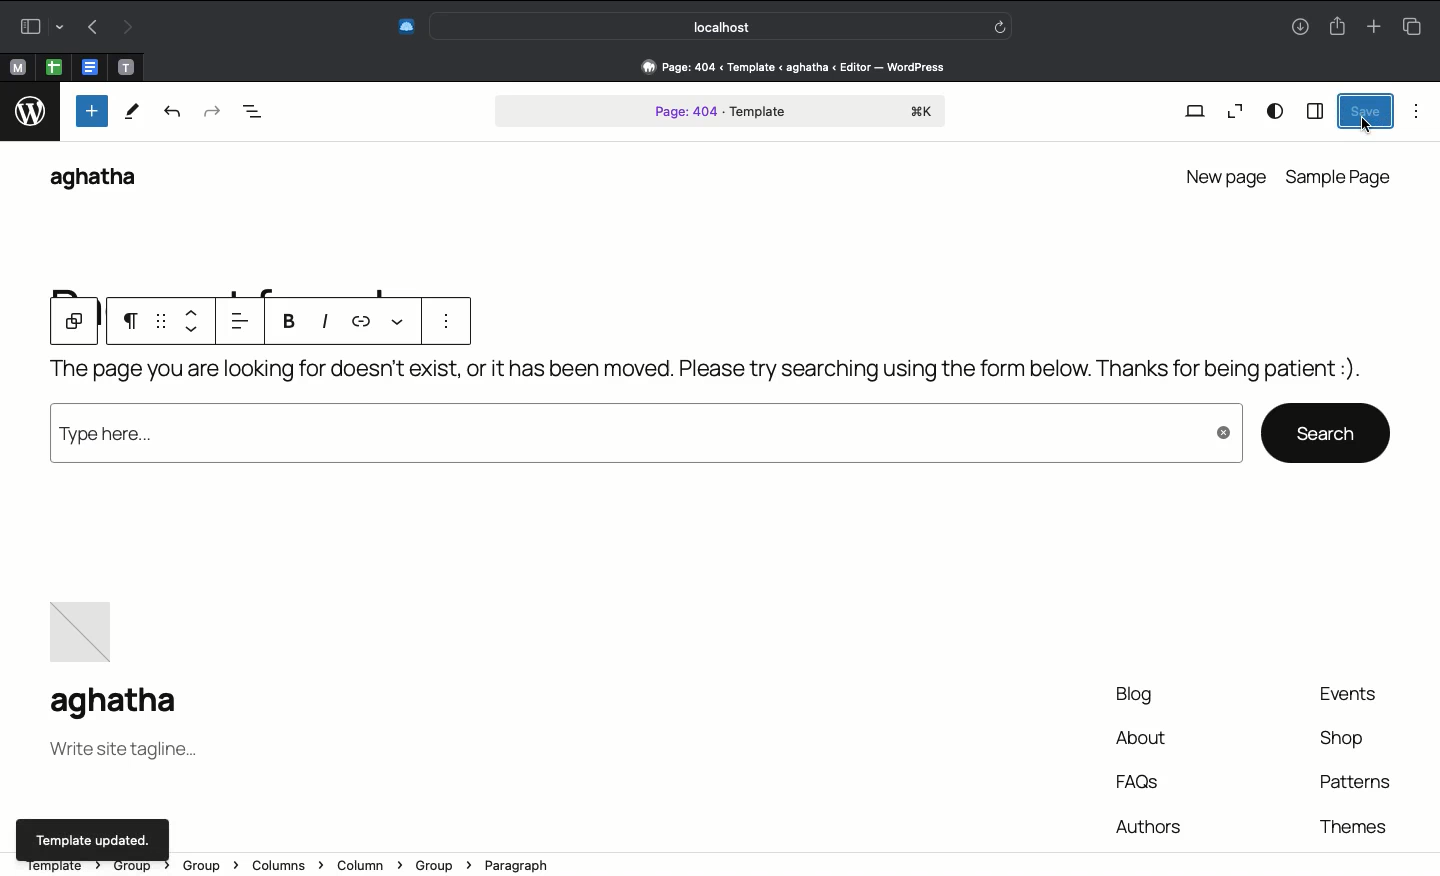  Describe the element at coordinates (90, 111) in the screenshot. I see `Add new block` at that location.